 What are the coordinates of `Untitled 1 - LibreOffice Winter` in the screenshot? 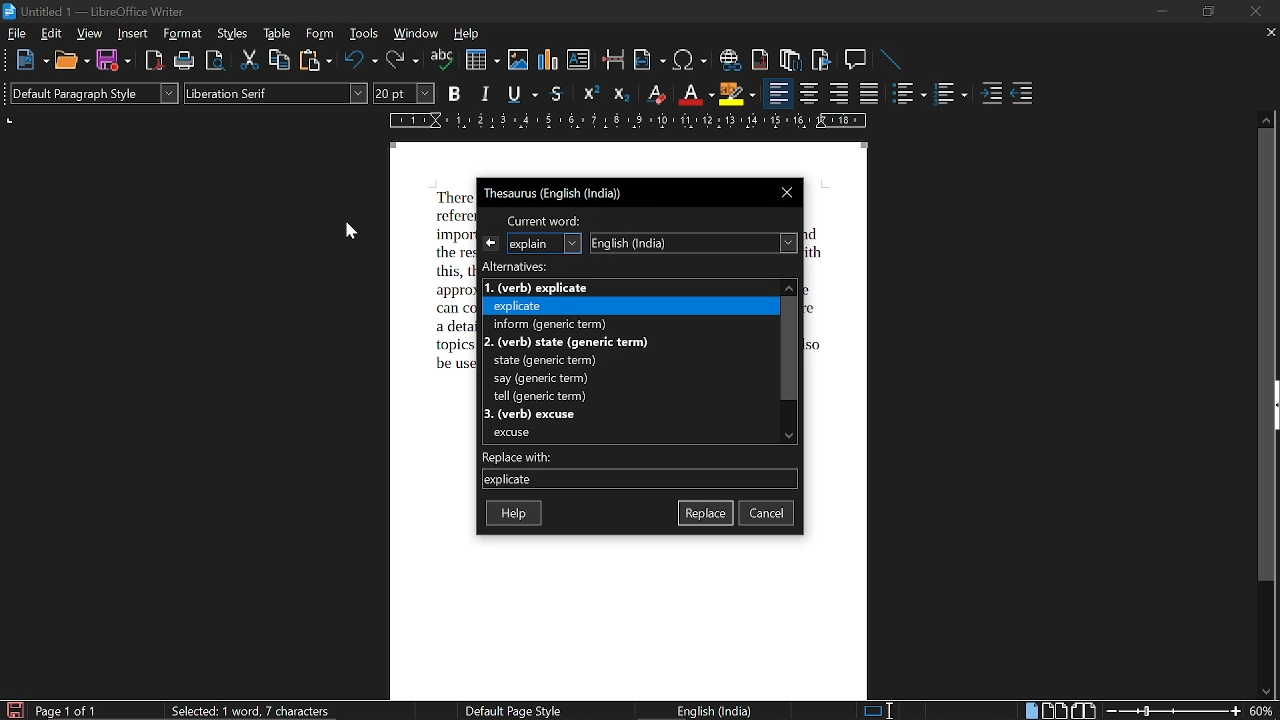 It's located at (105, 11).